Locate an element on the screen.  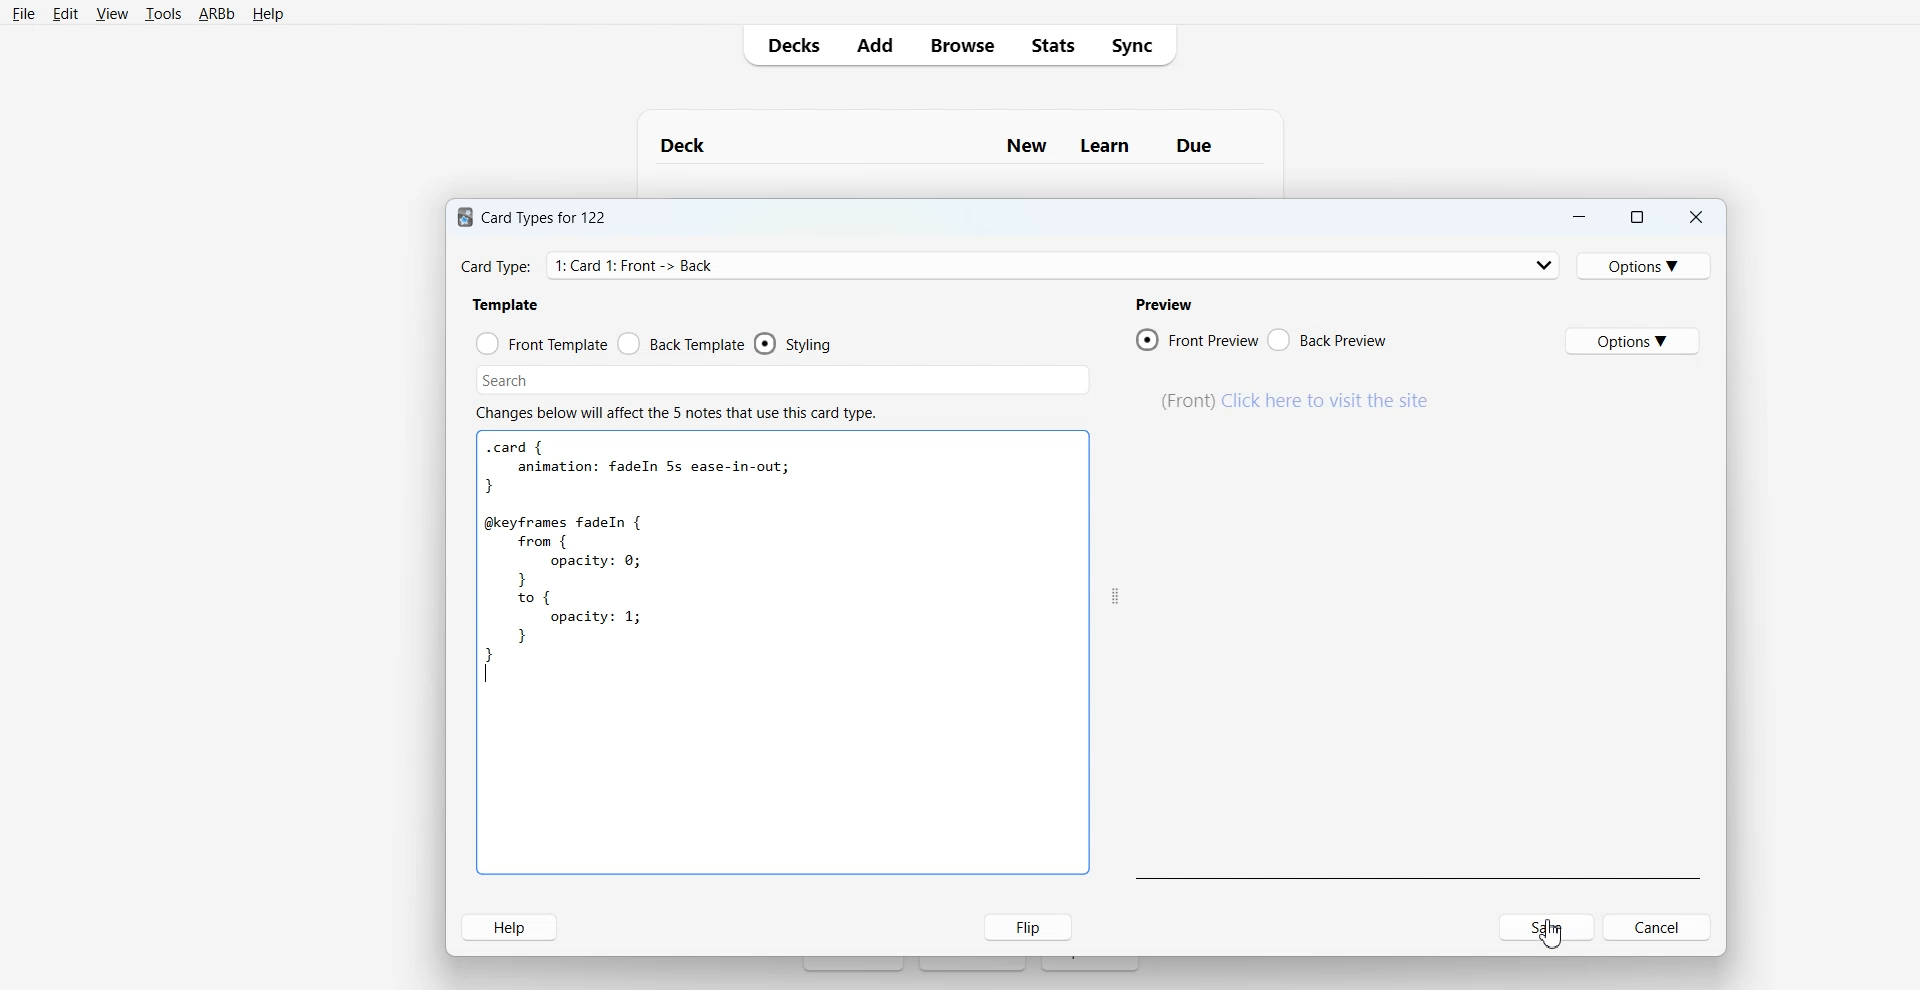
Front Template is located at coordinates (541, 342).